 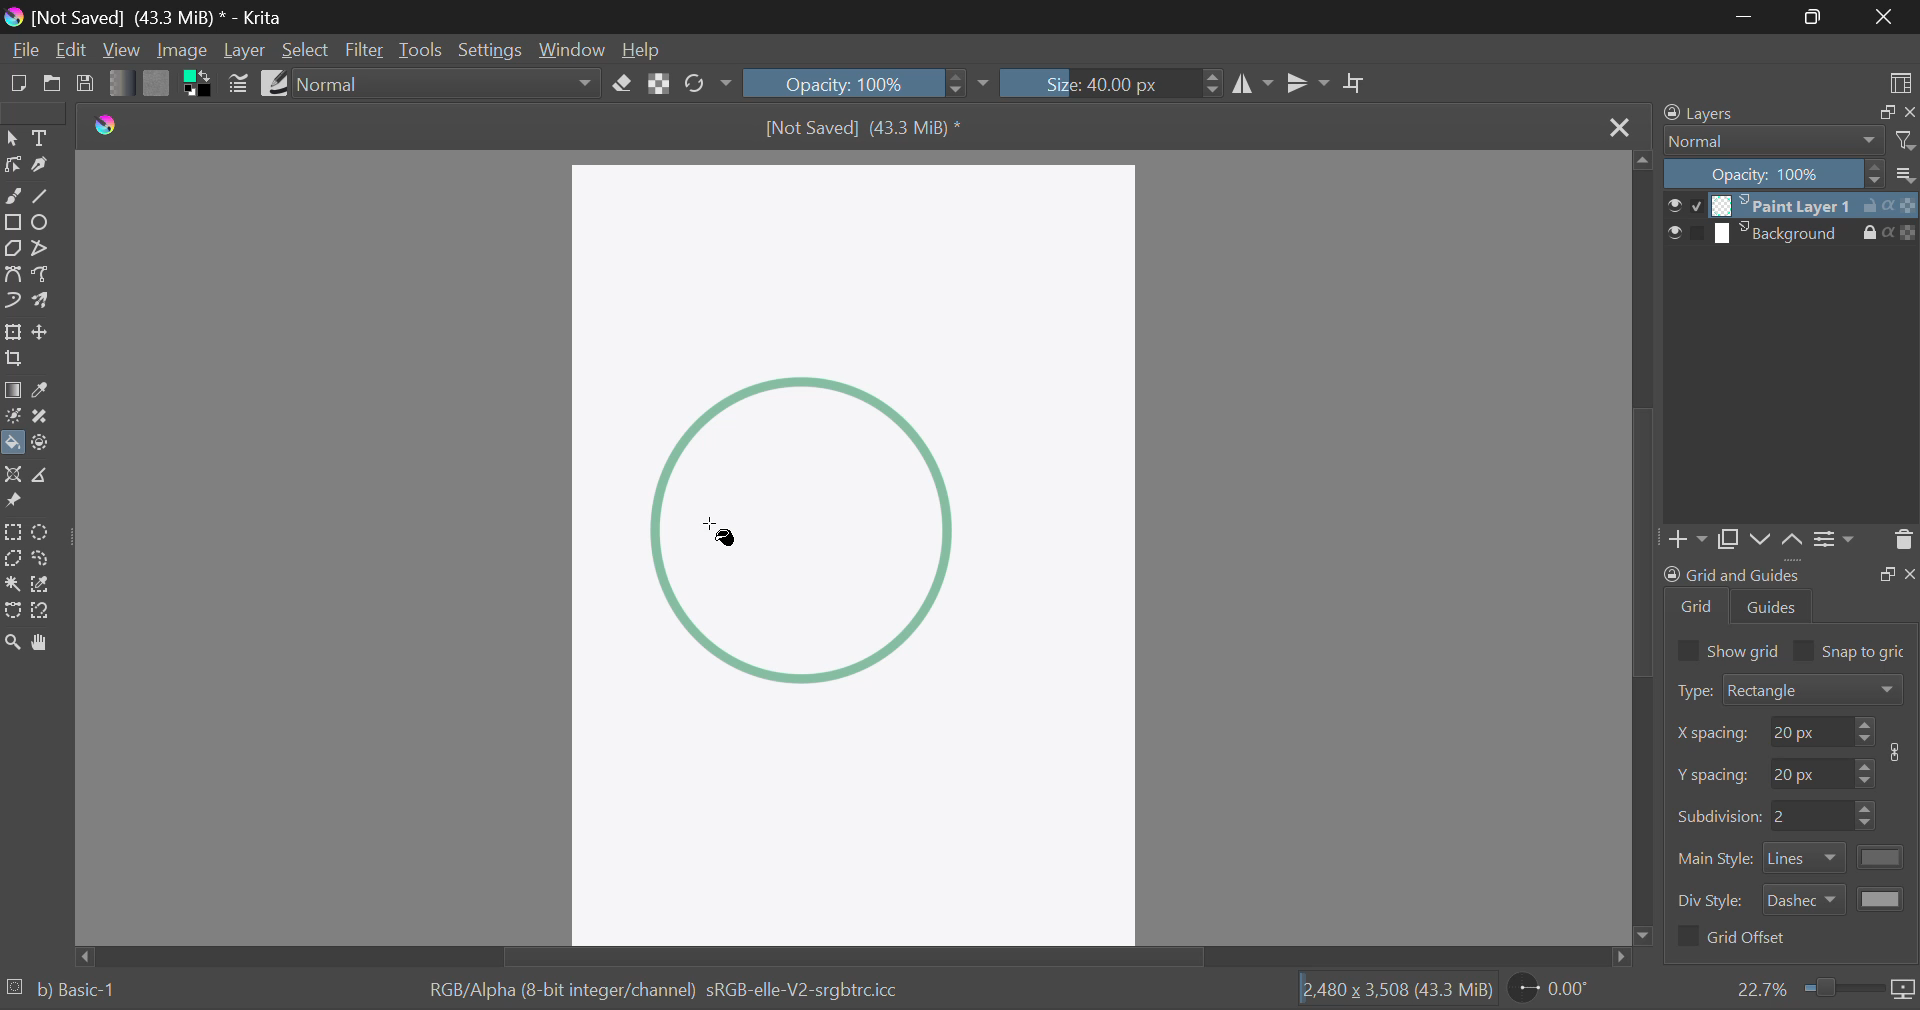 What do you see at coordinates (14, 196) in the screenshot?
I see `Freehand` at bounding box center [14, 196].